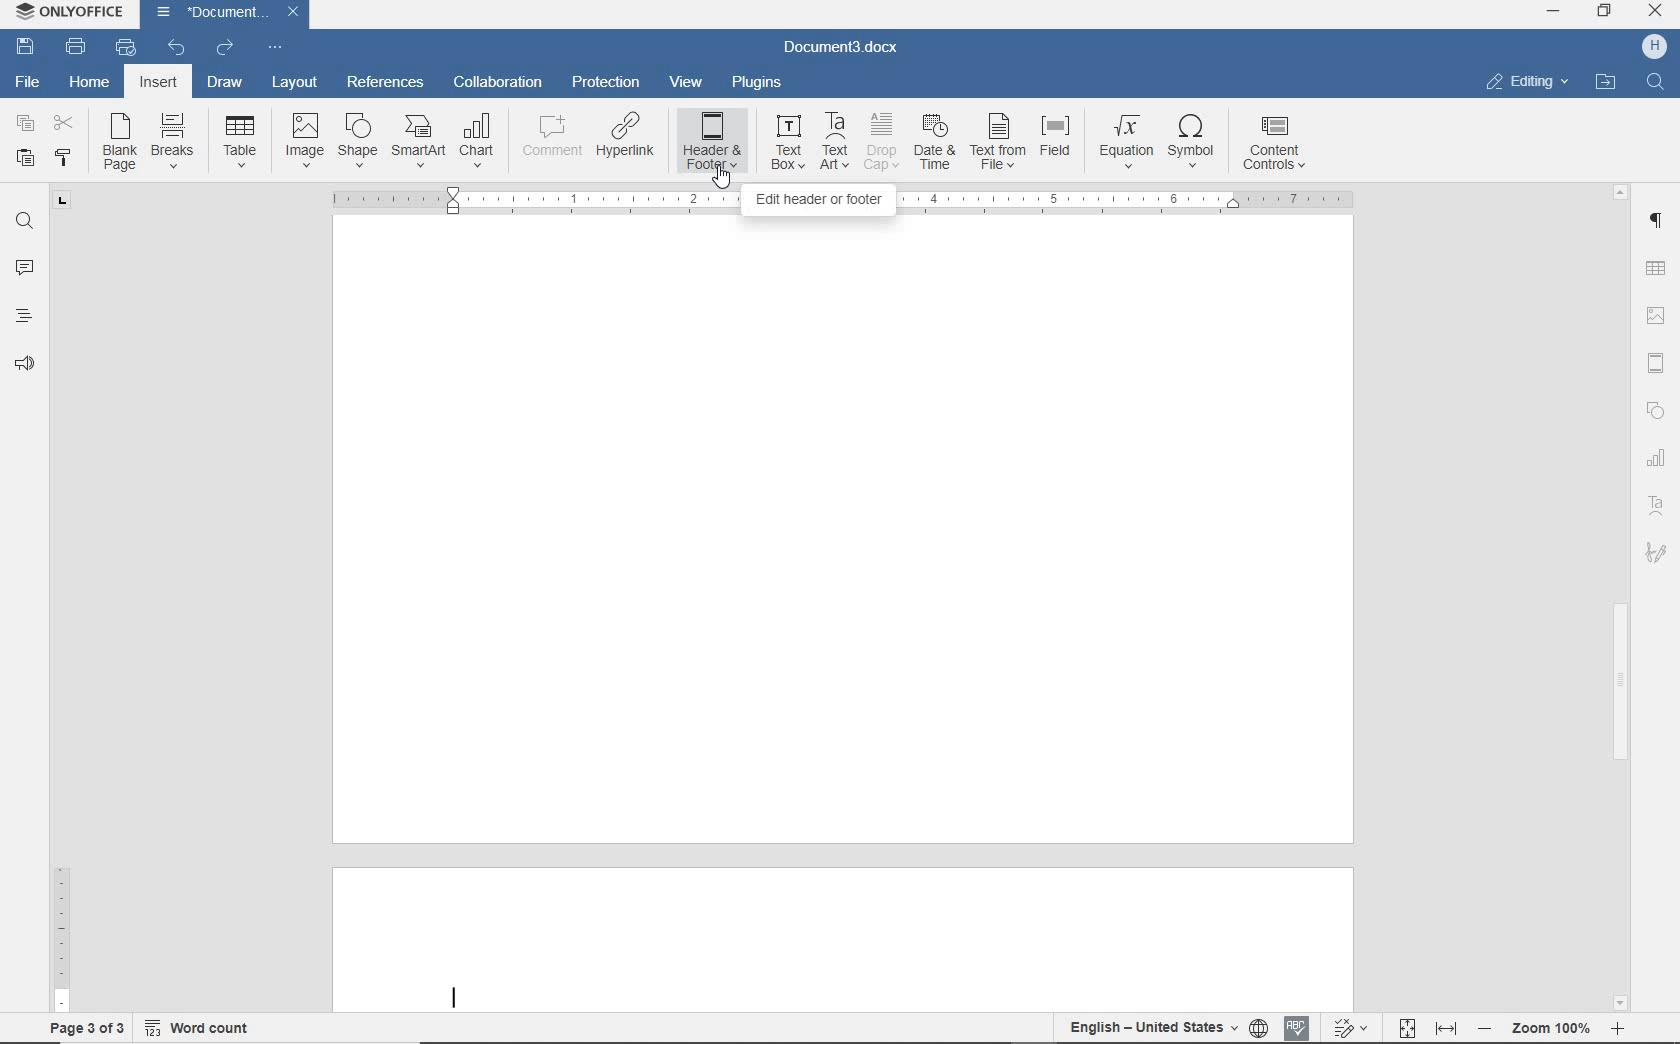 The width and height of the screenshot is (1680, 1044). Describe the element at coordinates (606, 83) in the screenshot. I see `PROTECTION` at that location.